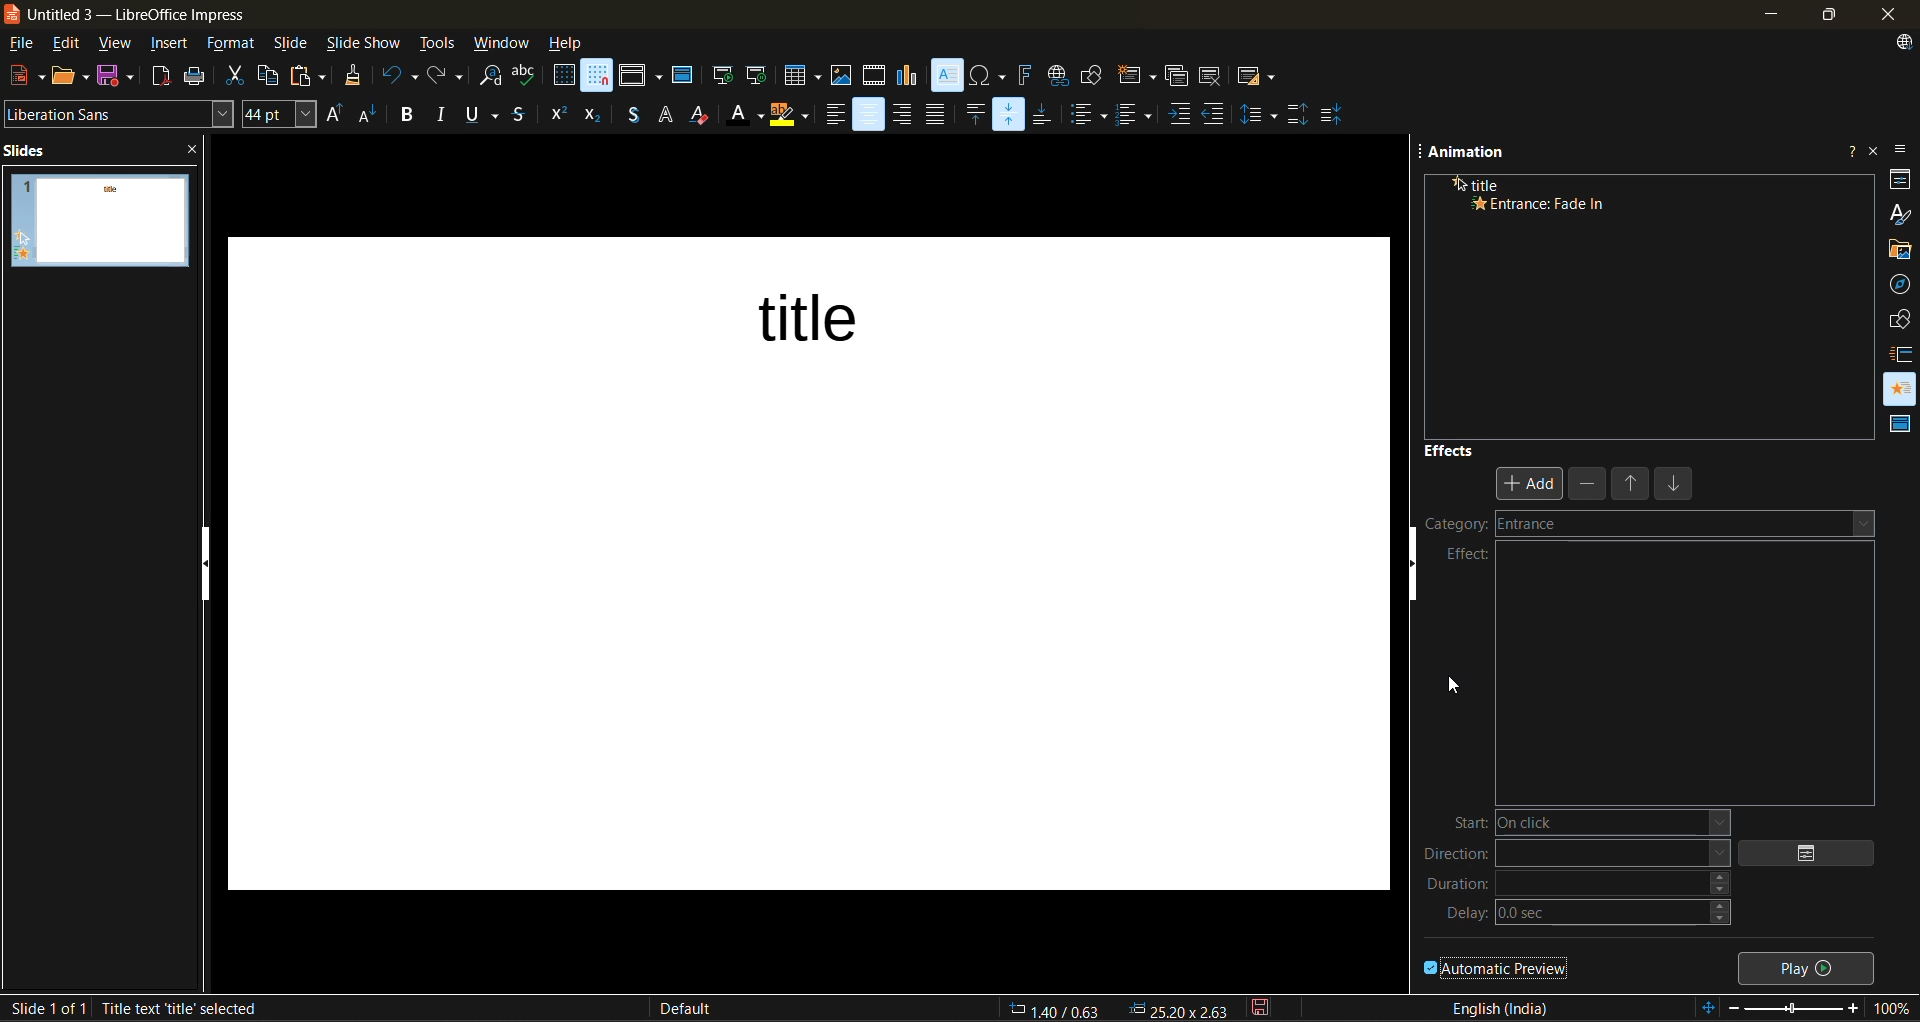 The height and width of the screenshot is (1022, 1920). What do you see at coordinates (118, 75) in the screenshot?
I see `save` at bounding box center [118, 75].